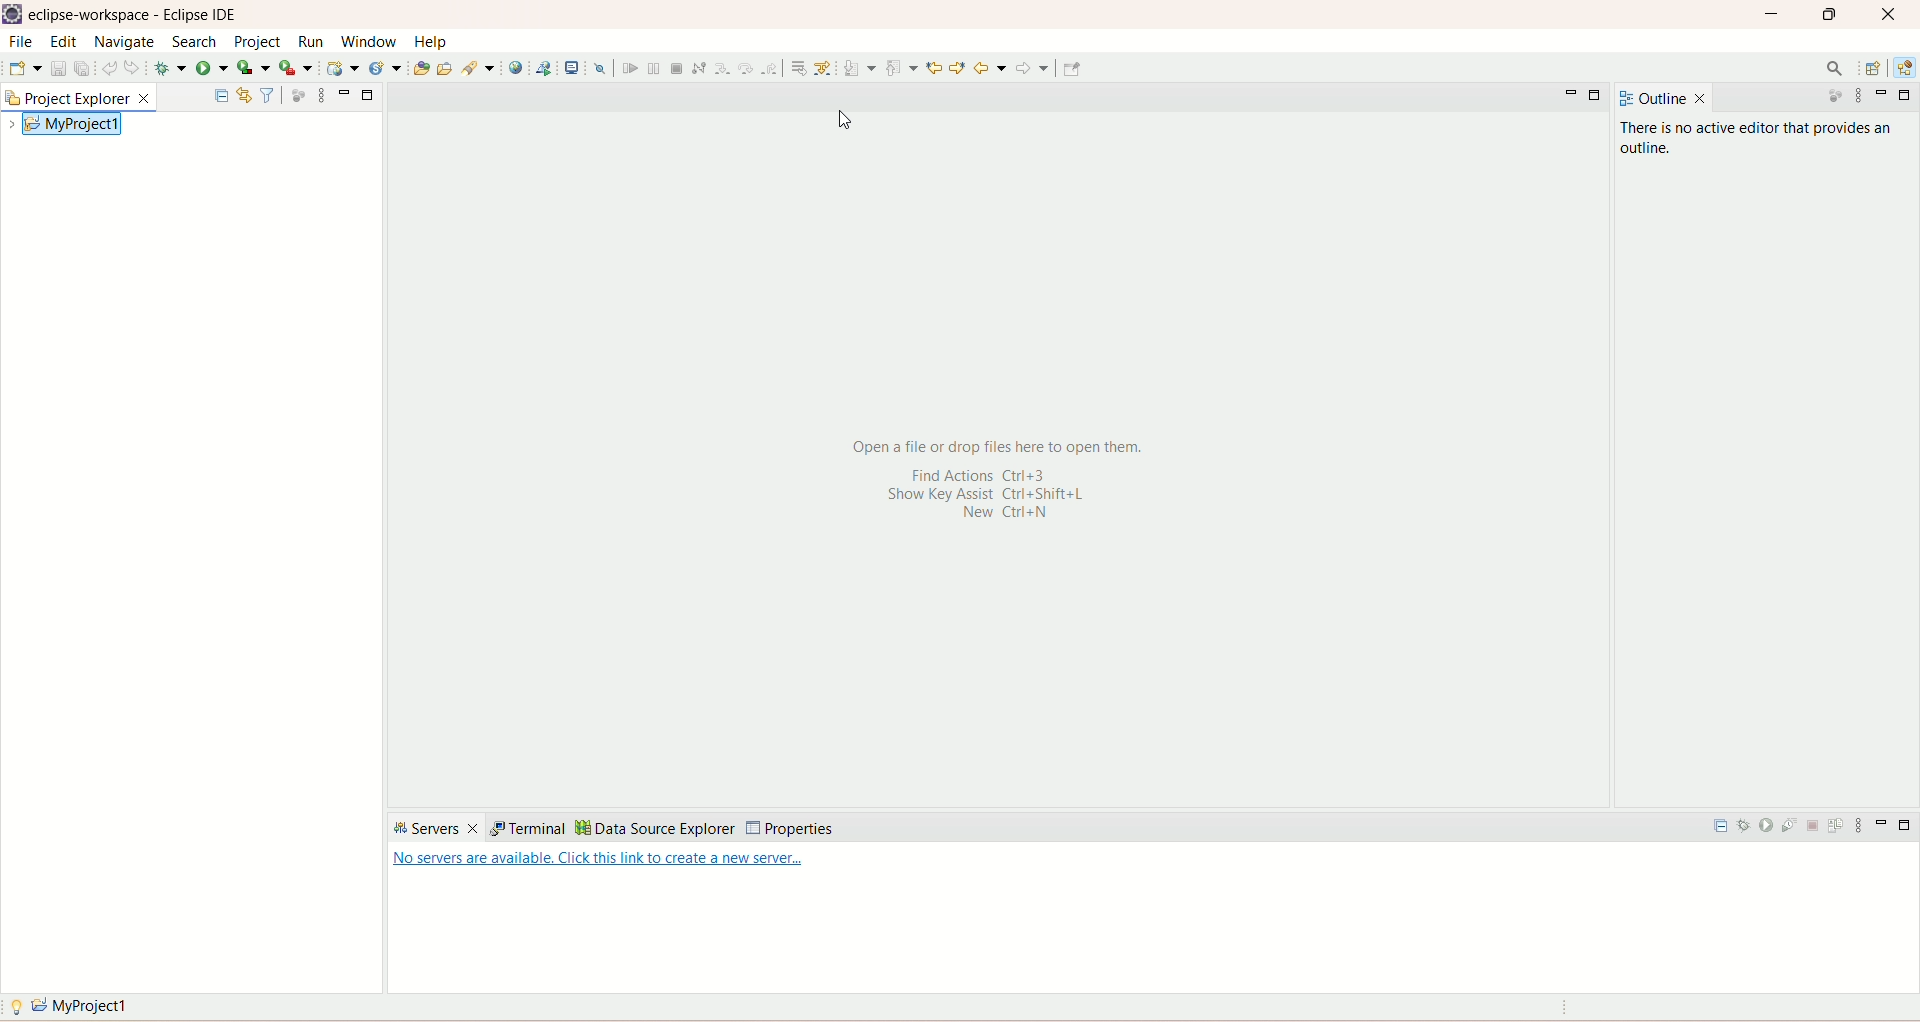  I want to click on eclipse-workspace-Eclipse IDE, so click(136, 15).